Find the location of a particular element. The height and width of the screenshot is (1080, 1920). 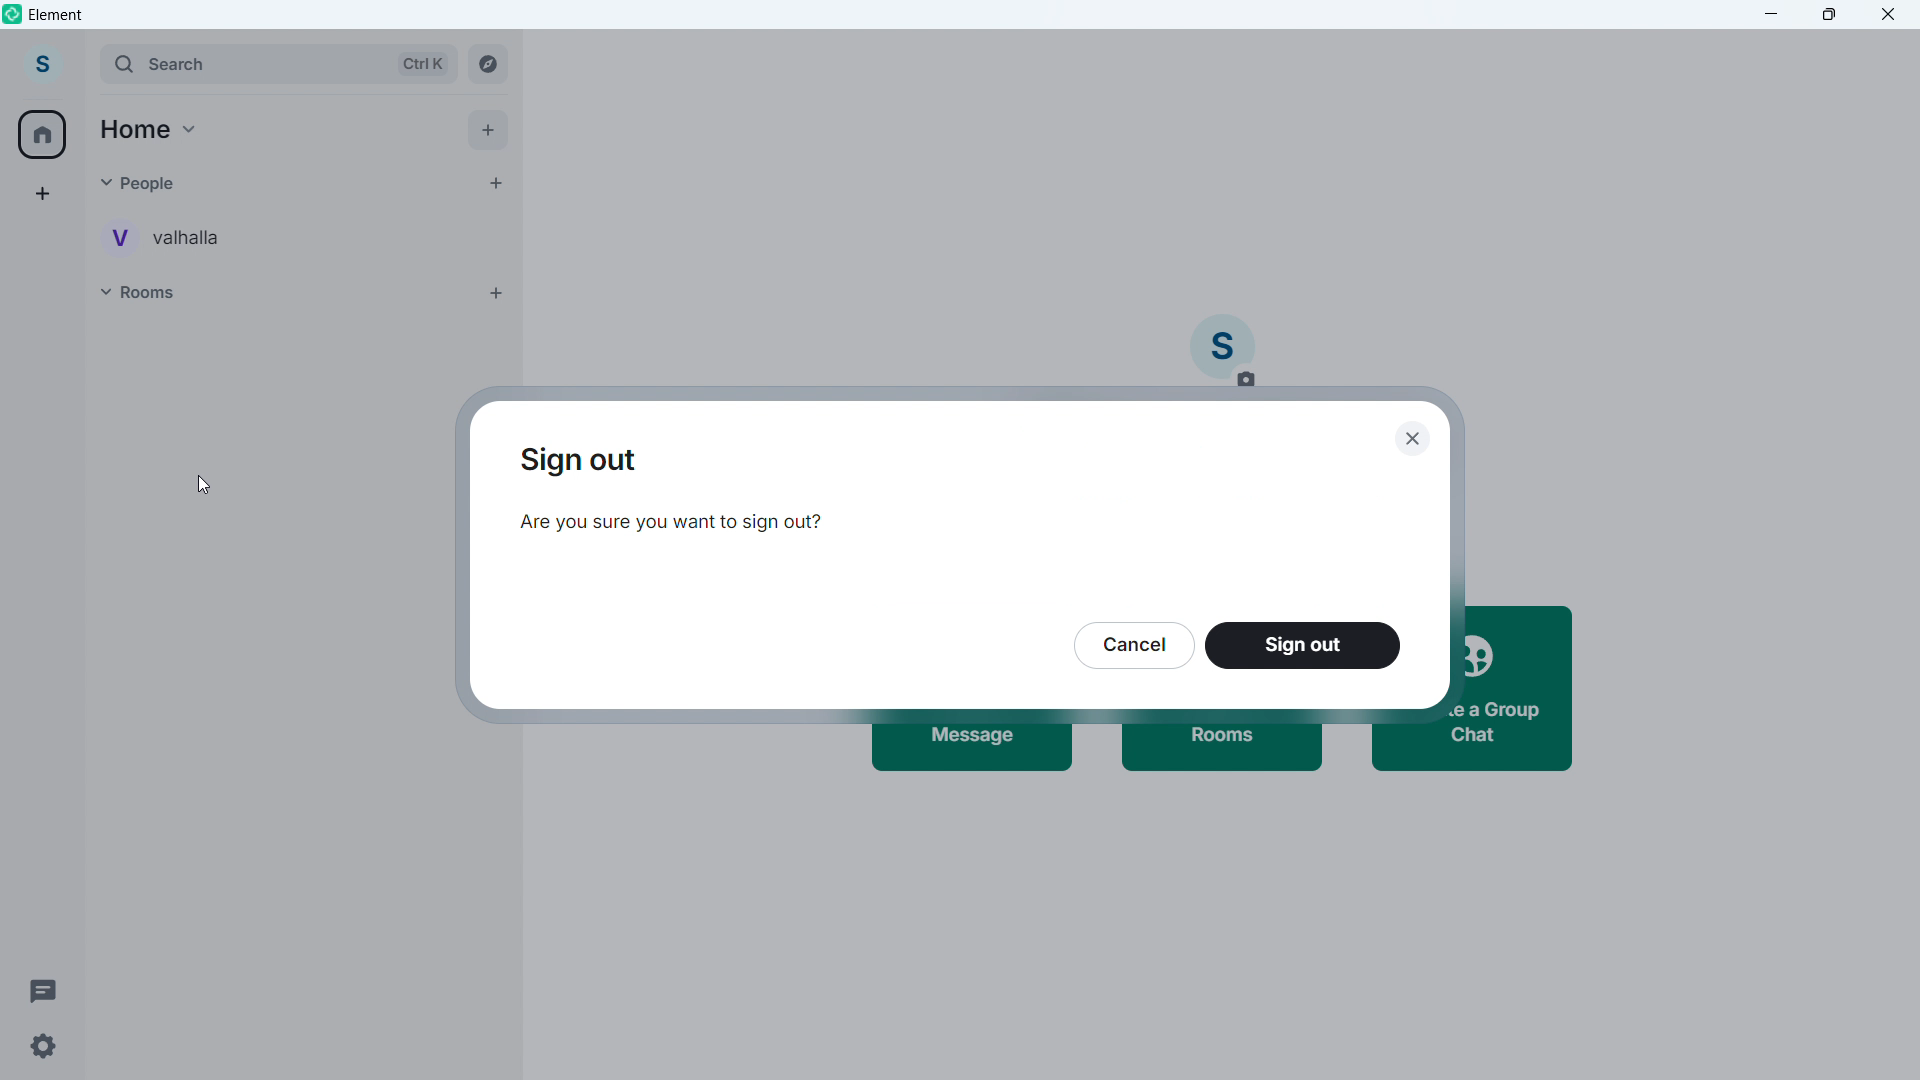

maximize is located at coordinates (1830, 14).